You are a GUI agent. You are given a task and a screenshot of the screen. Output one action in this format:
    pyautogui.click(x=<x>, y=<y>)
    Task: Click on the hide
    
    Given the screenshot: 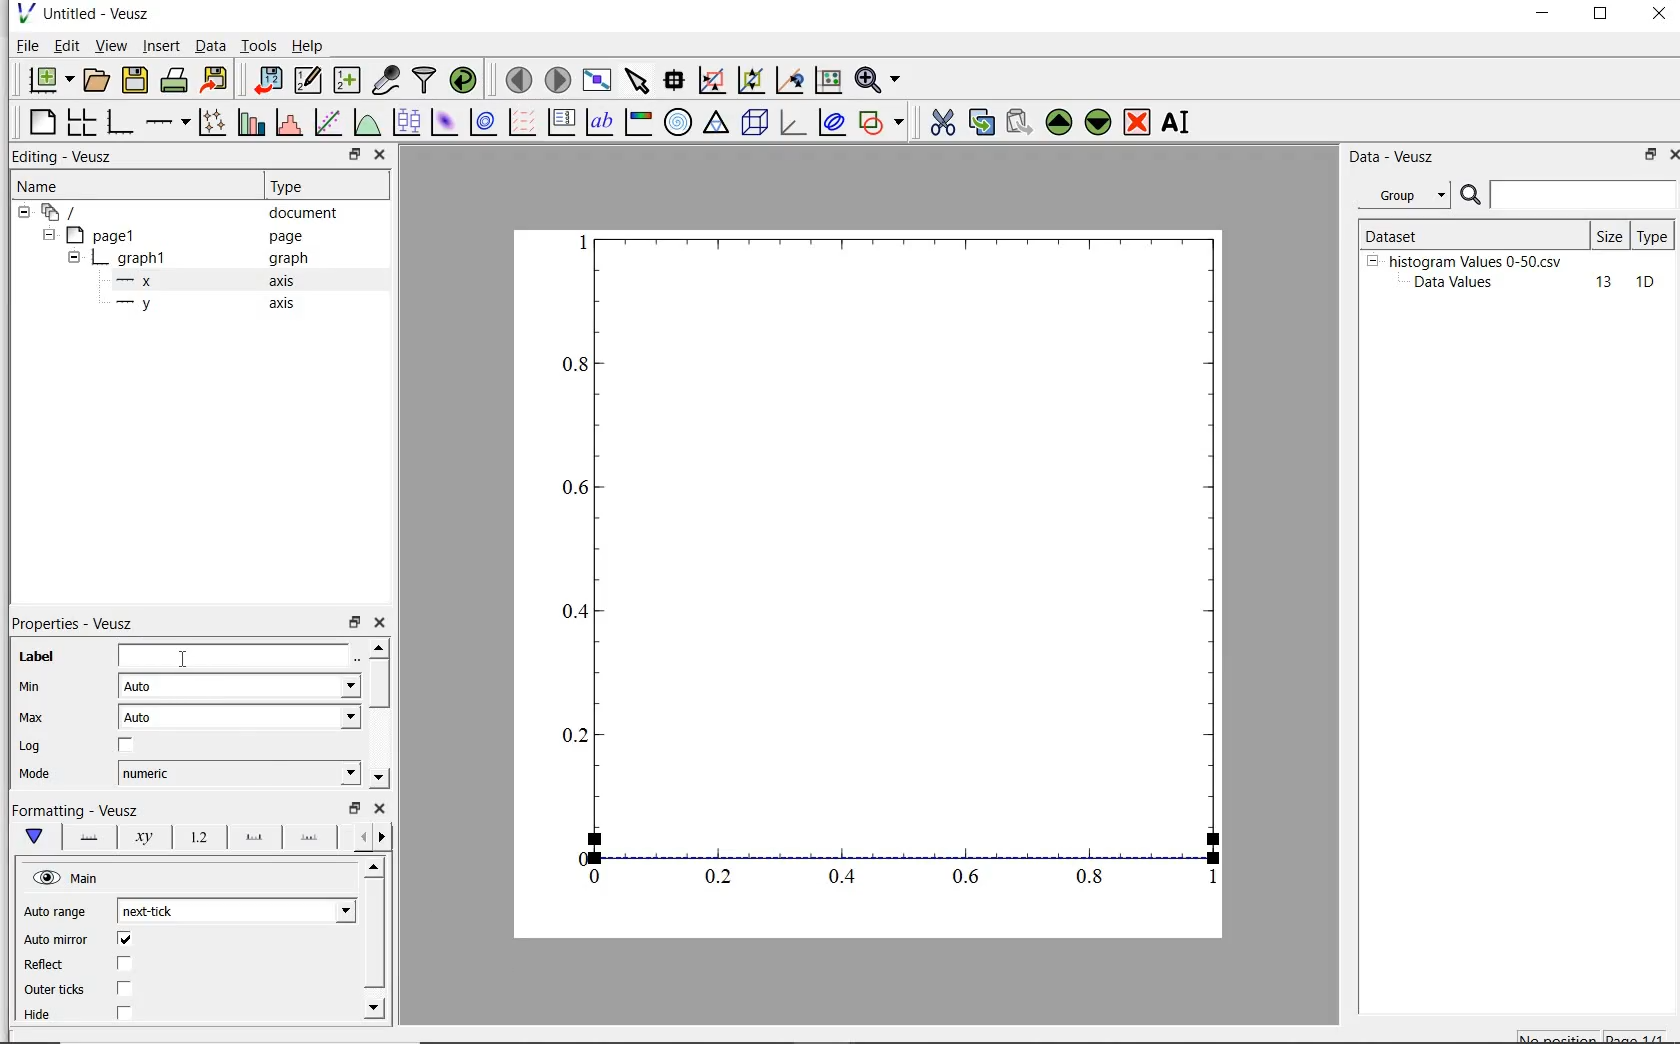 What is the action you would take?
    pyautogui.click(x=24, y=213)
    